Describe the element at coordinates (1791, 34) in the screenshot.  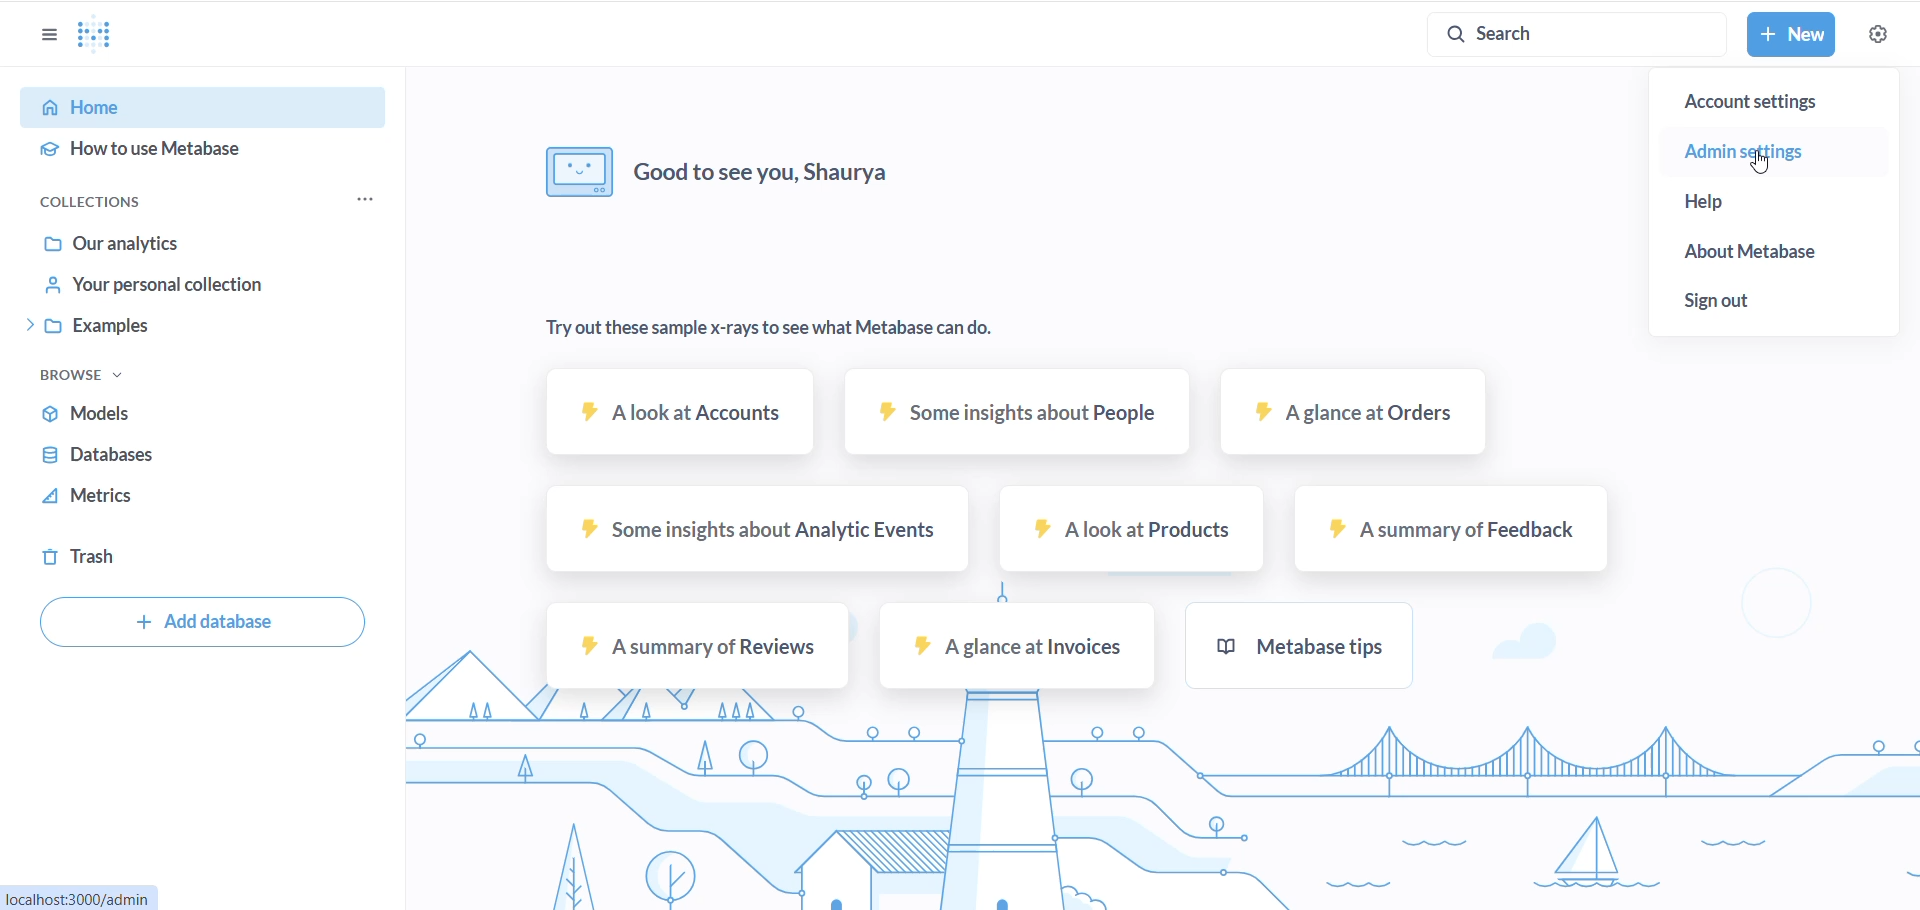
I see `NEW BUTTON` at that location.